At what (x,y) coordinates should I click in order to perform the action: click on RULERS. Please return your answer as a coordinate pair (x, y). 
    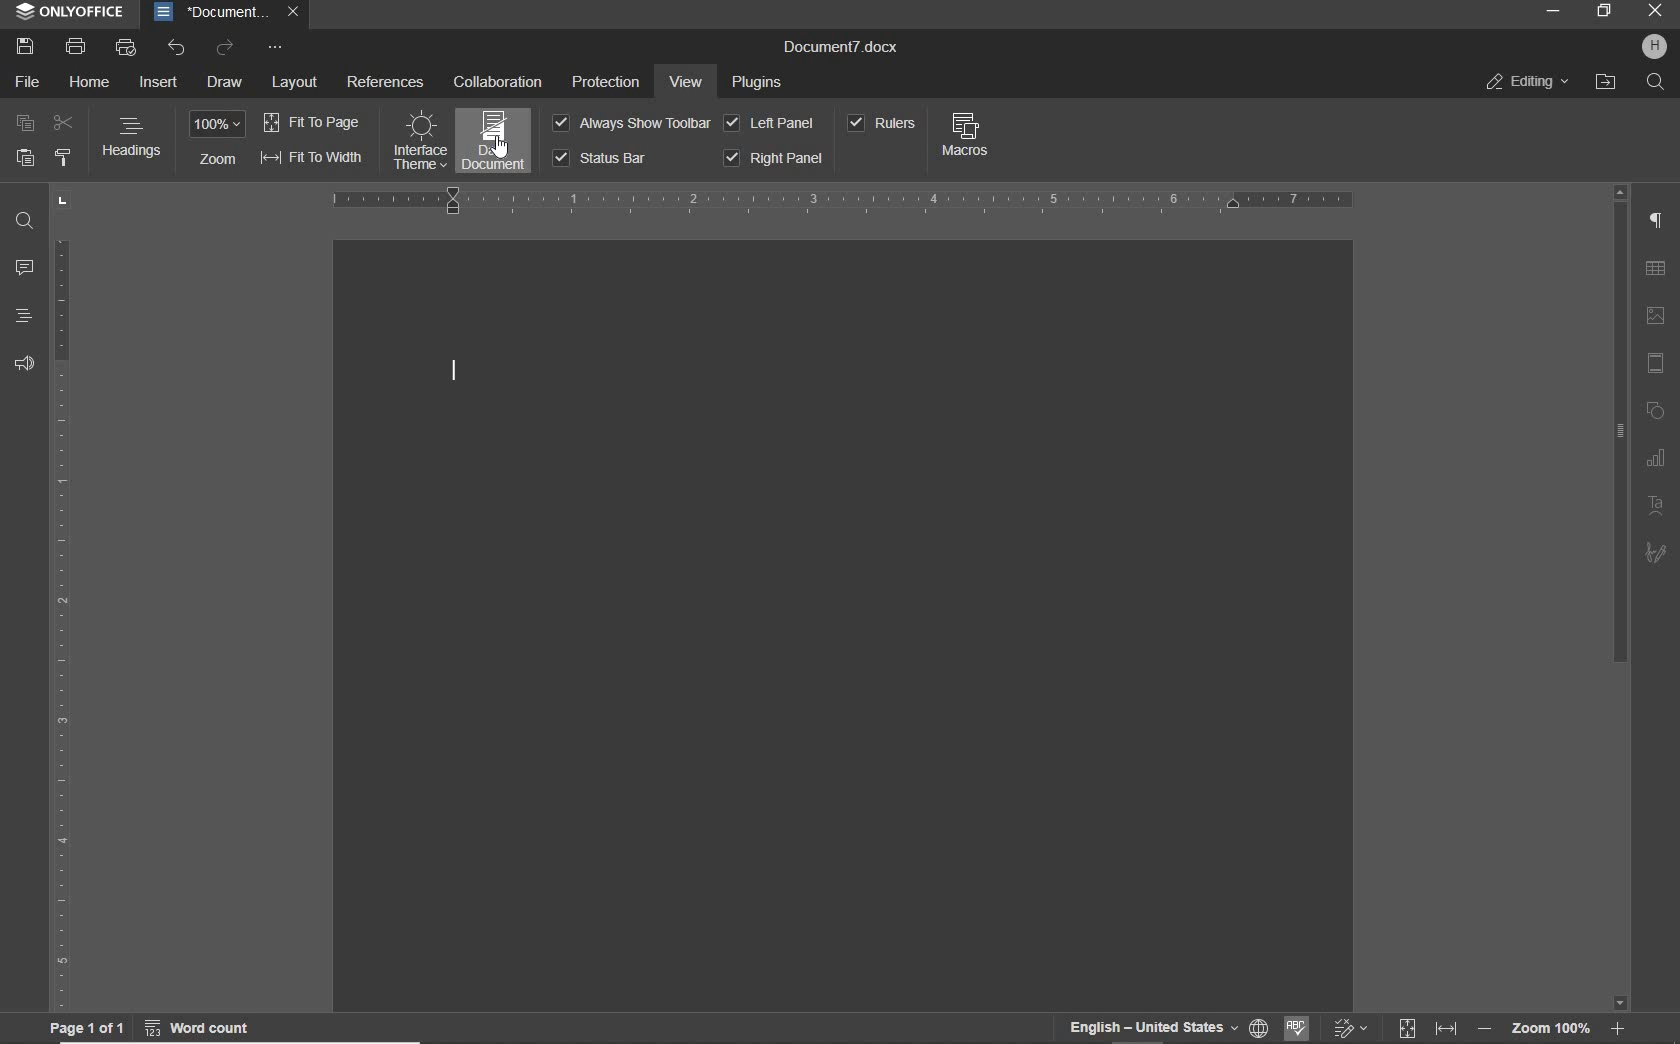
    Looking at the image, I should click on (883, 125).